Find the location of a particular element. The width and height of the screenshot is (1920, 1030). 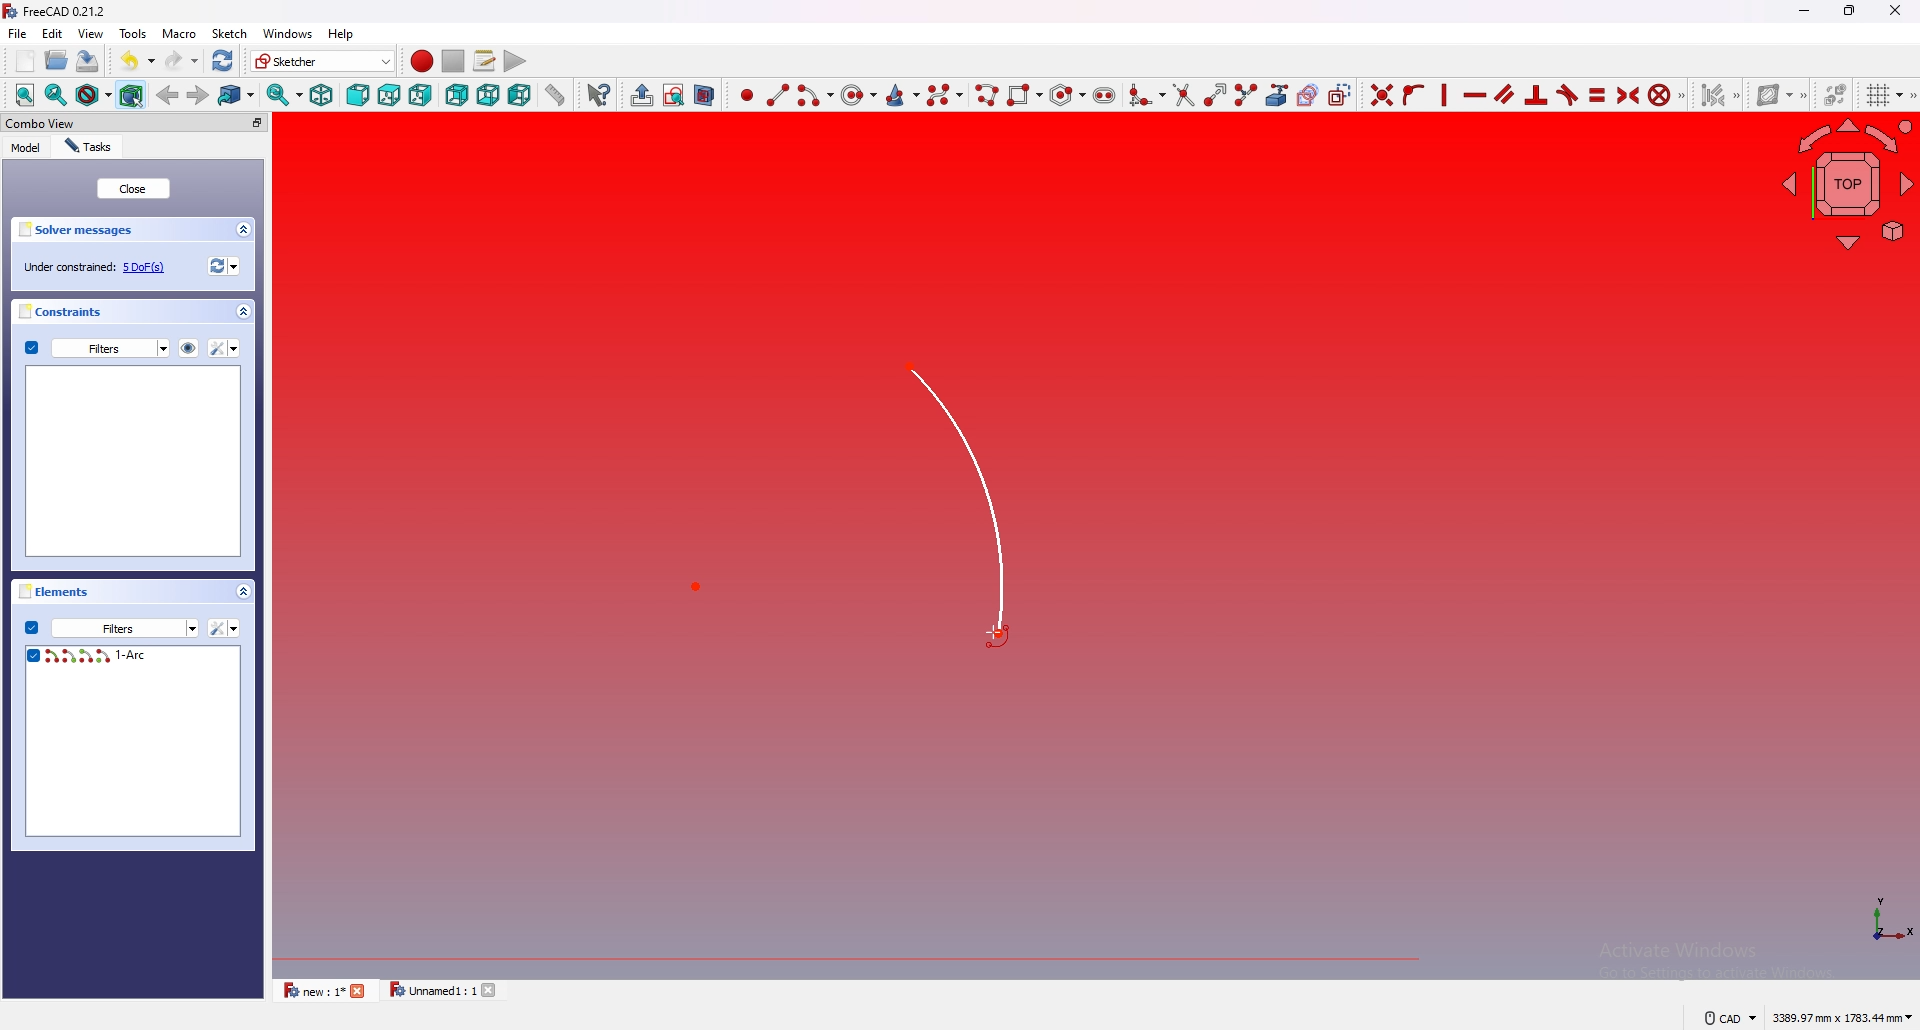

3389.97 mm x 1783.44 mm is located at coordinates (1841, 1017).